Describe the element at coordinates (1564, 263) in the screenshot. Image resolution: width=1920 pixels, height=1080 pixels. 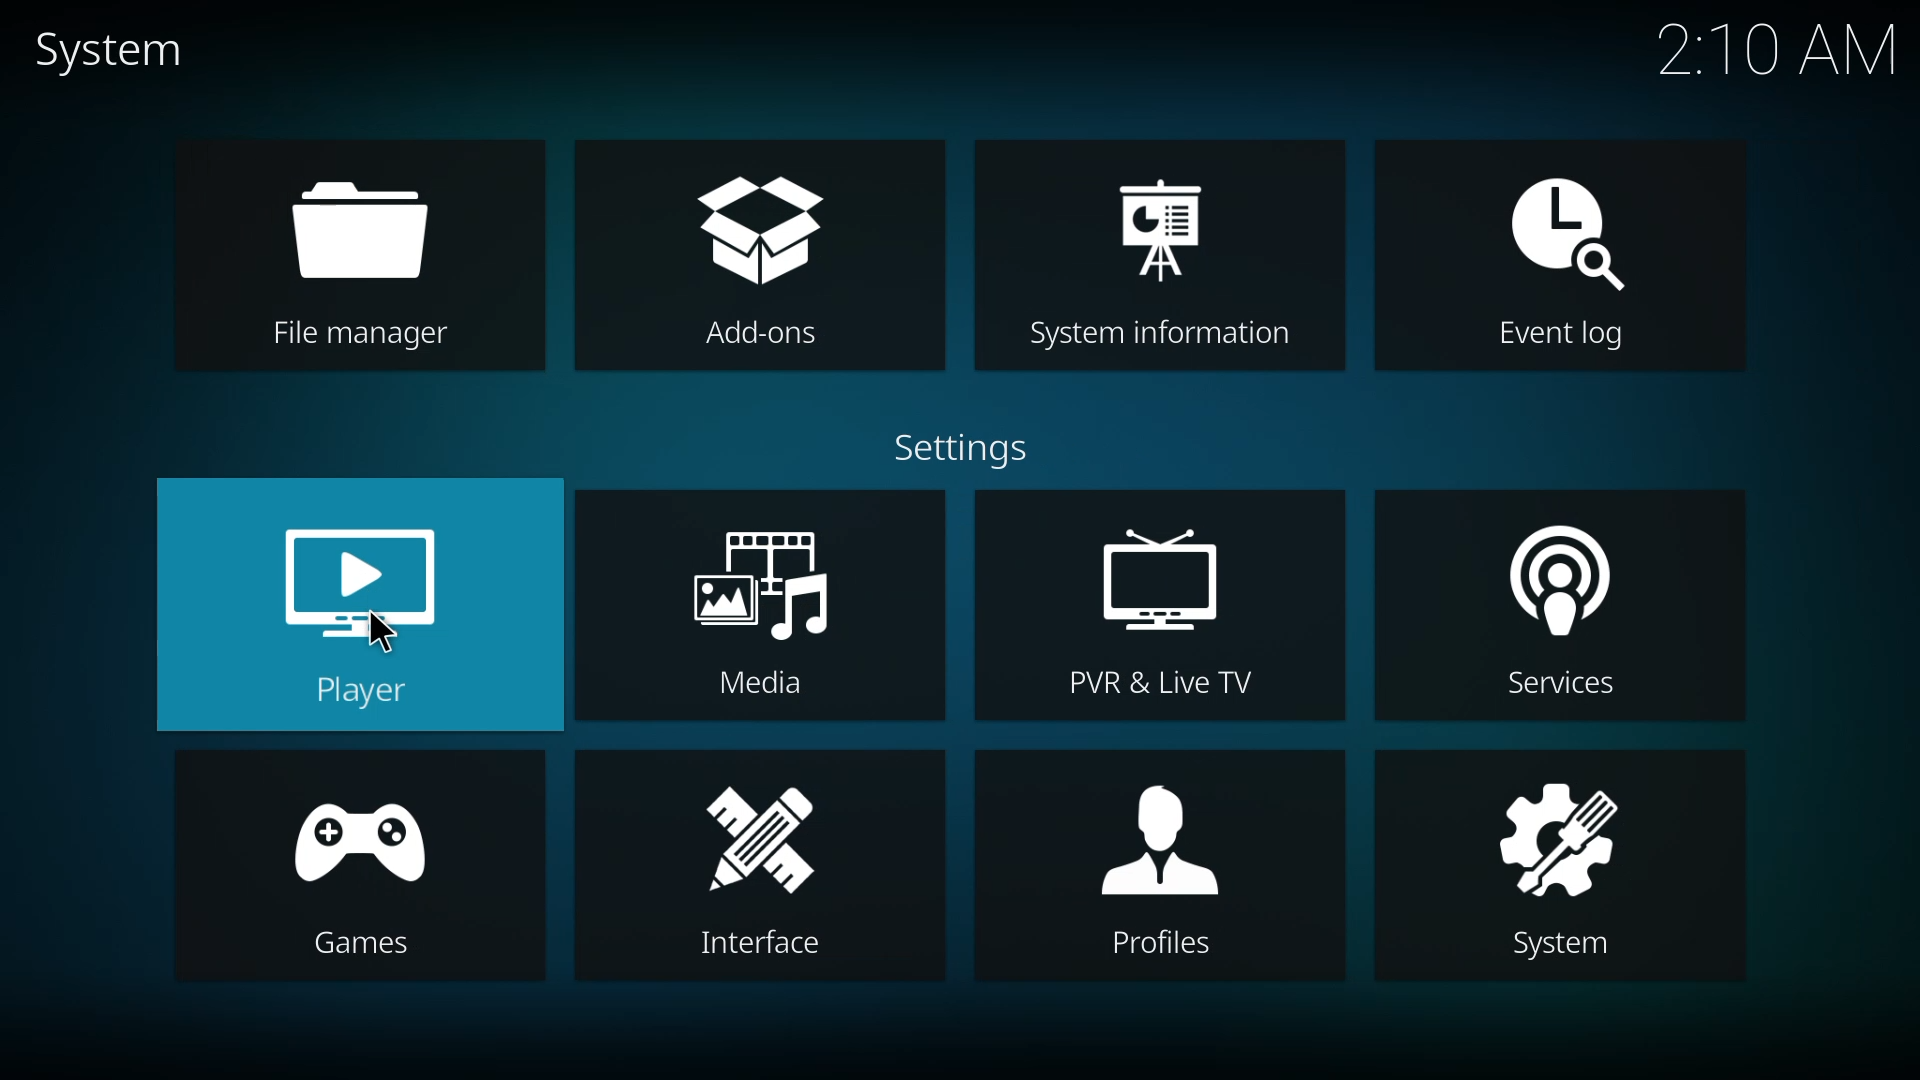
I see `event log` at that location.